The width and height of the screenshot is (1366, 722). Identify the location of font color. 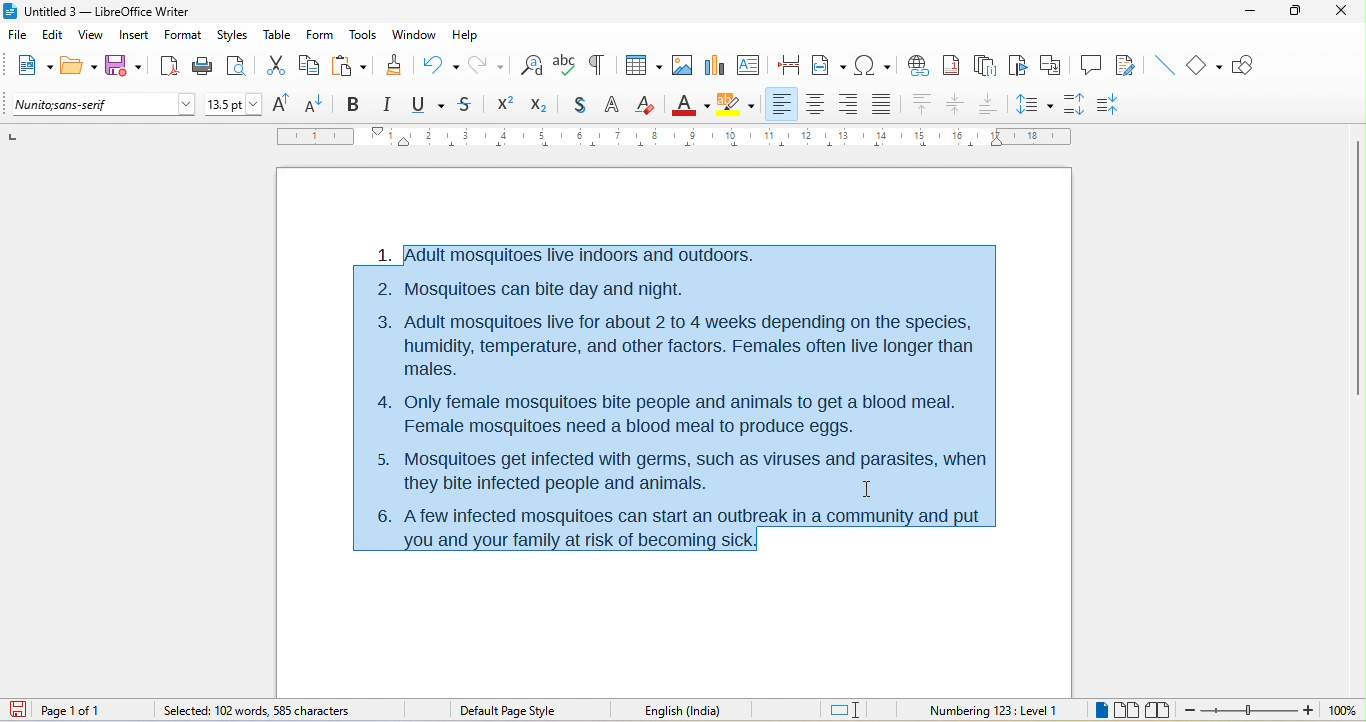
(690, 103).